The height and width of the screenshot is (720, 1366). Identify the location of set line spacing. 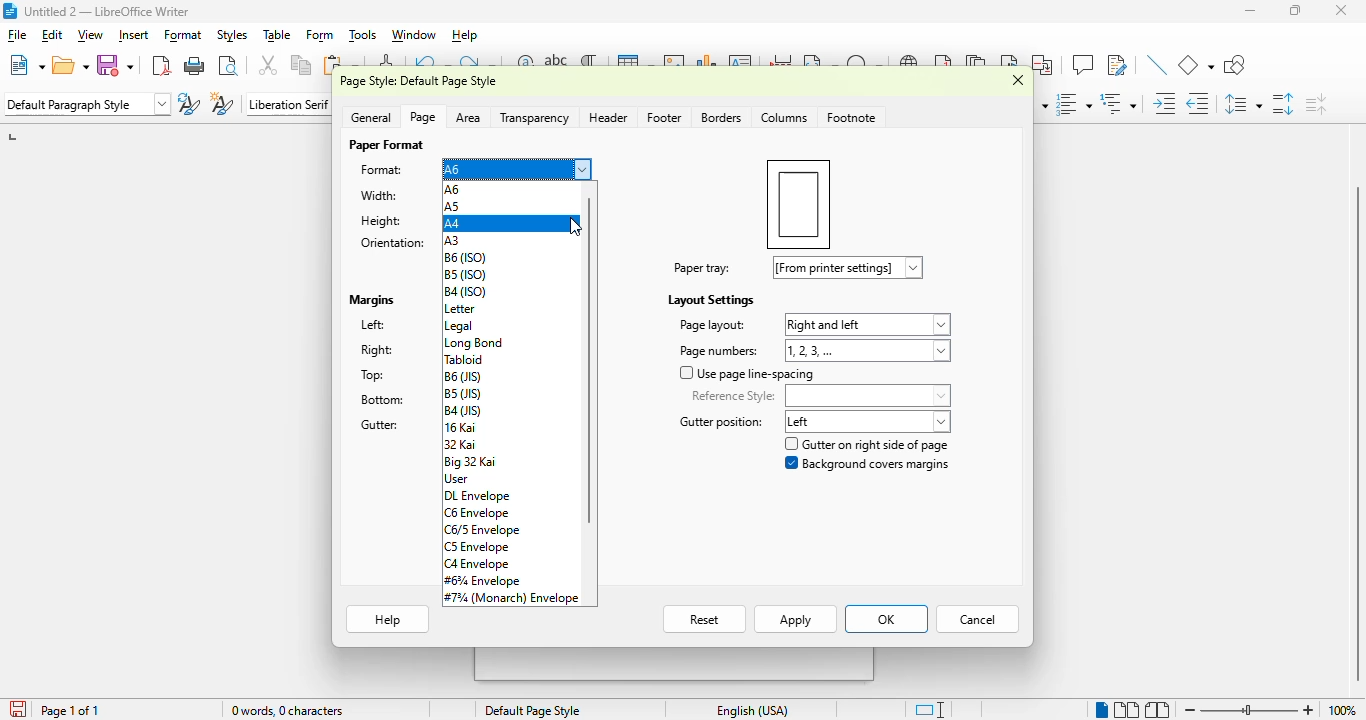
(1243, 103).